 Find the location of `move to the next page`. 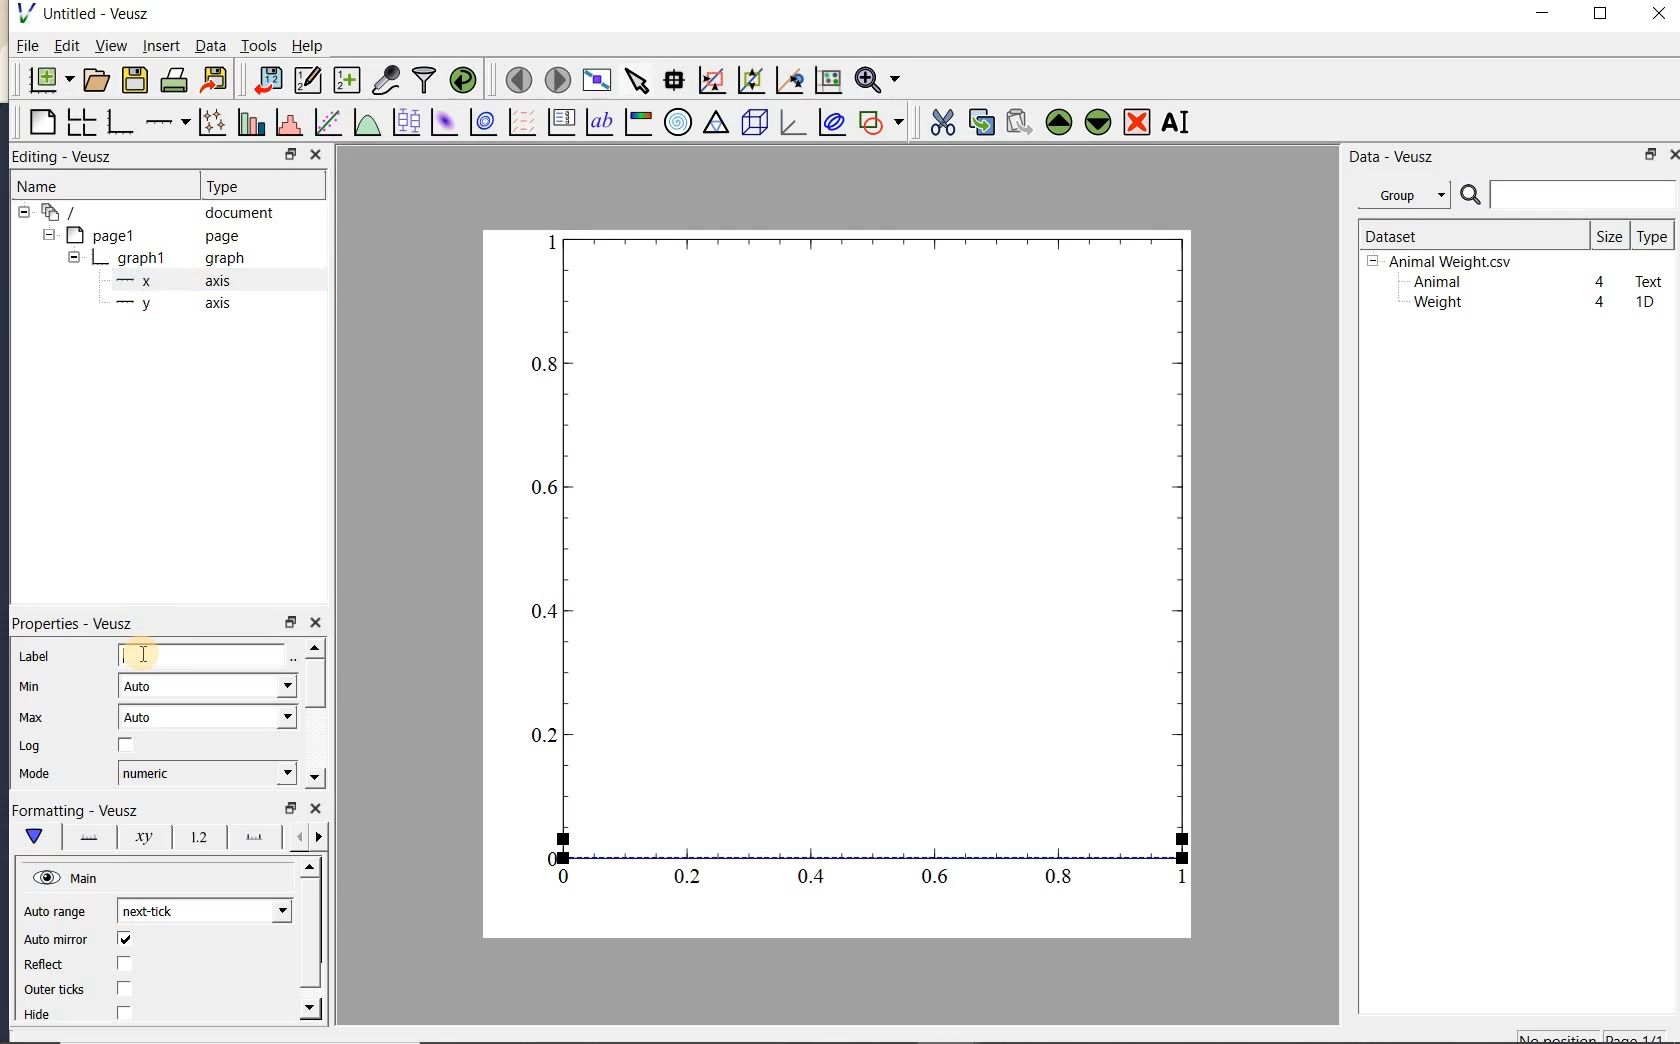

move to the next page is located at coordinates (556, 78).